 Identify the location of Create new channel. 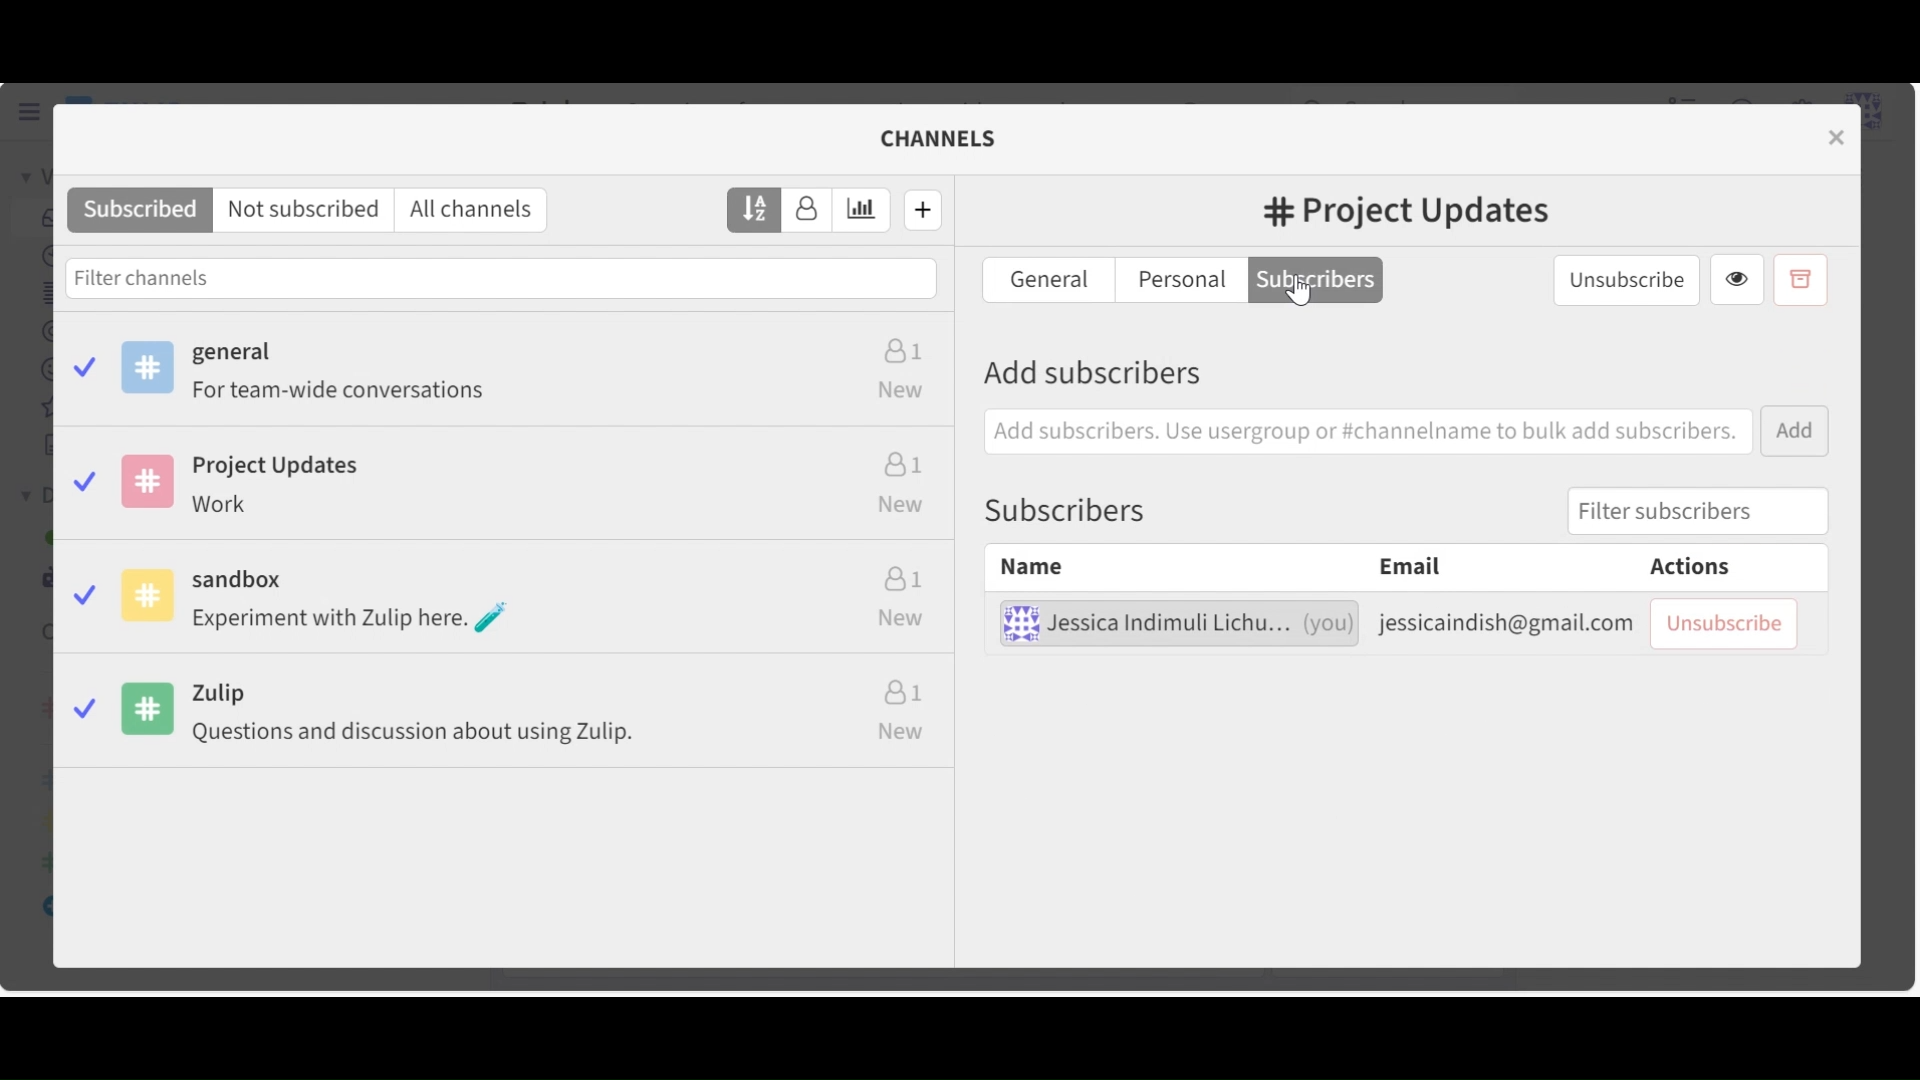
(922, 210).